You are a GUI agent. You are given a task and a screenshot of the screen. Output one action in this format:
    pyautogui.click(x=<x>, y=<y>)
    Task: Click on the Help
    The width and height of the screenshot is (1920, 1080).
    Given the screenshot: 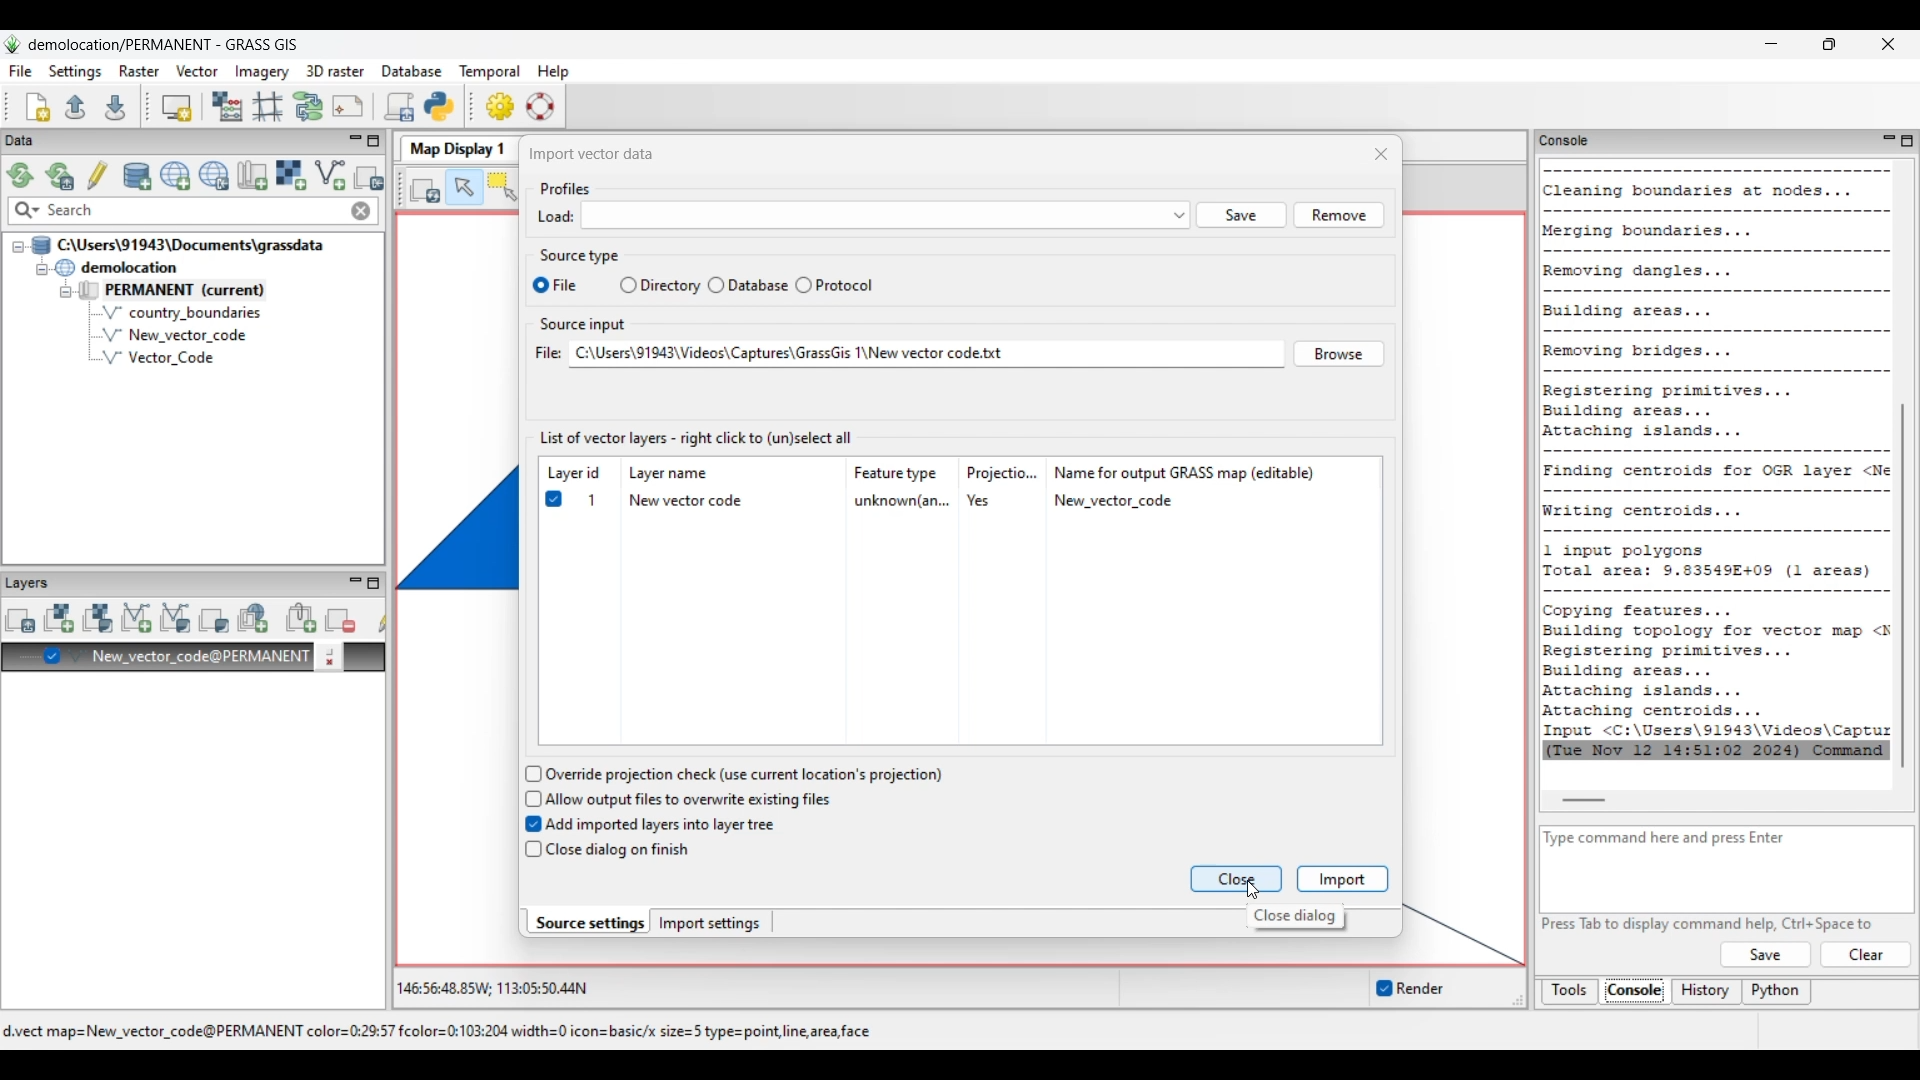 What is the action you would take?
    pyautogui.click(x=1765, y=955)
    